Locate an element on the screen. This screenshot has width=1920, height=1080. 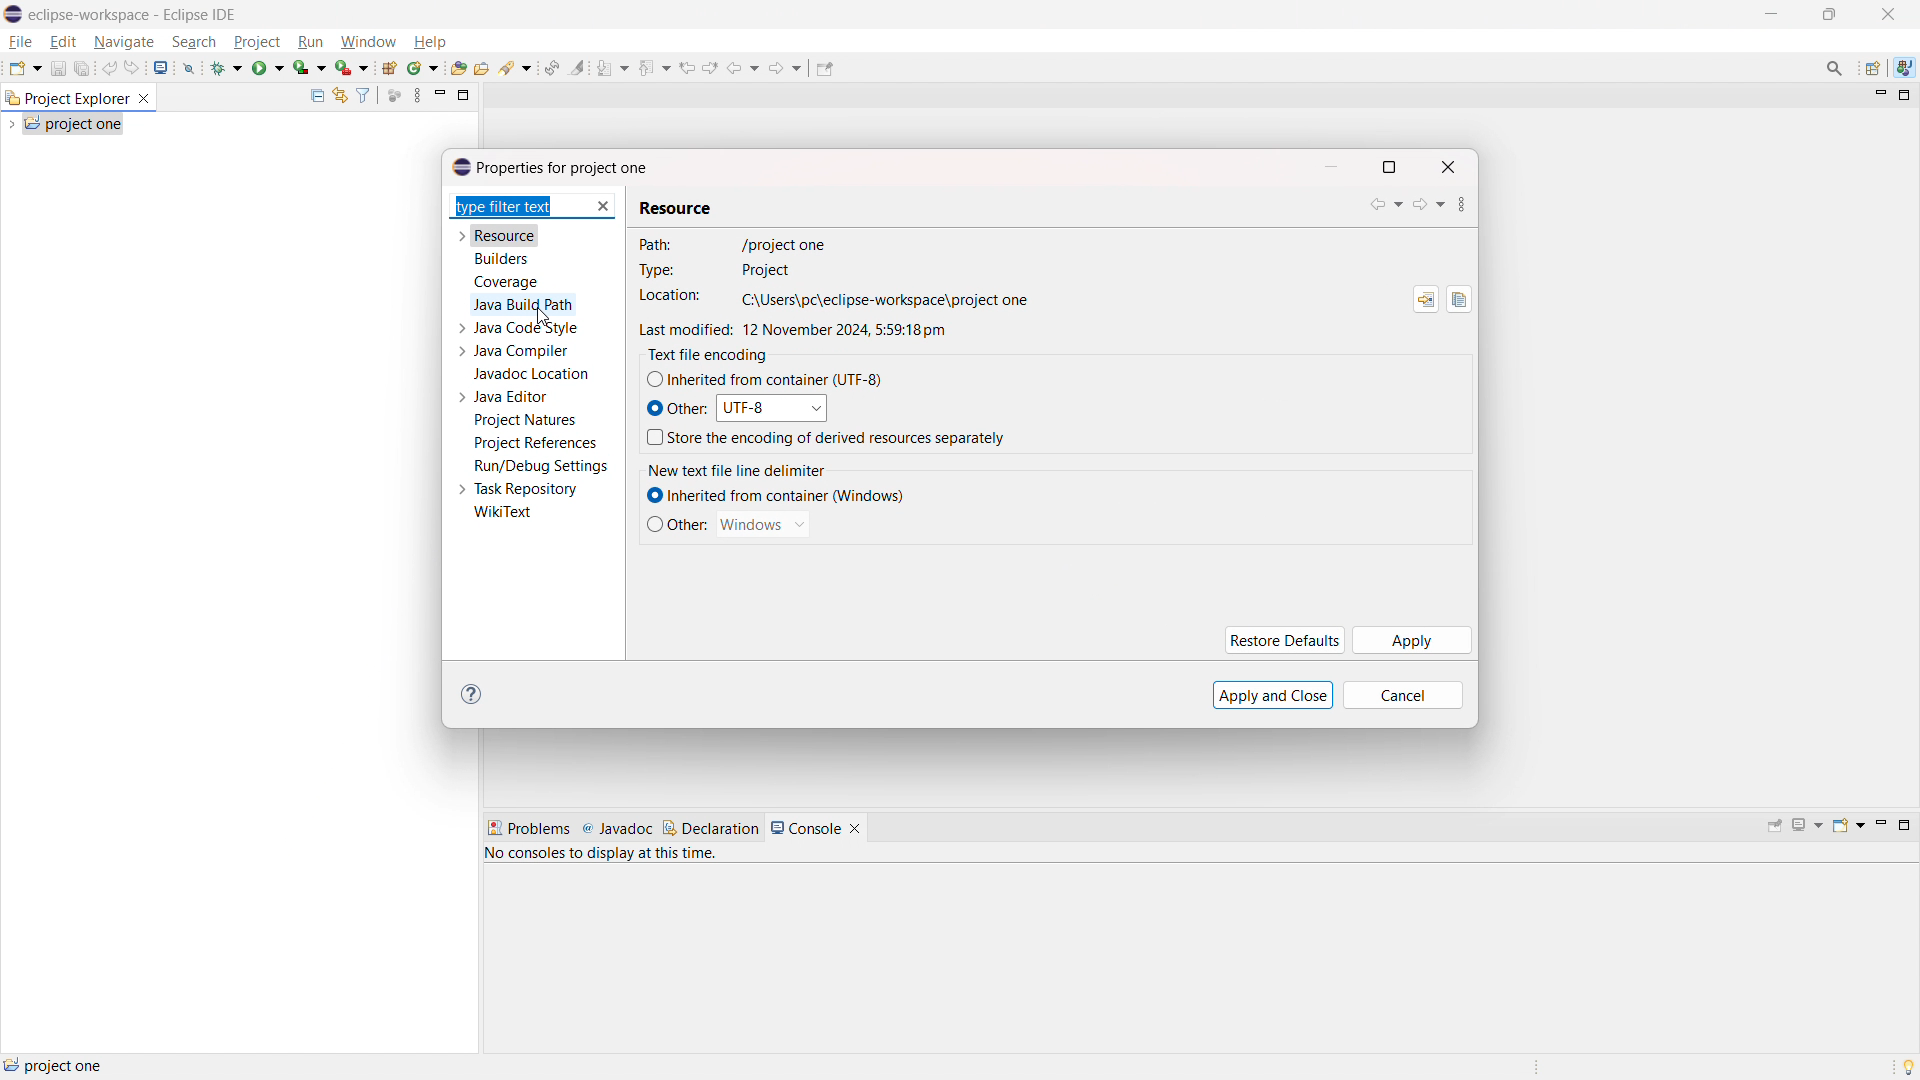
new text file line delimiter  is located at coordinates (754, 467).